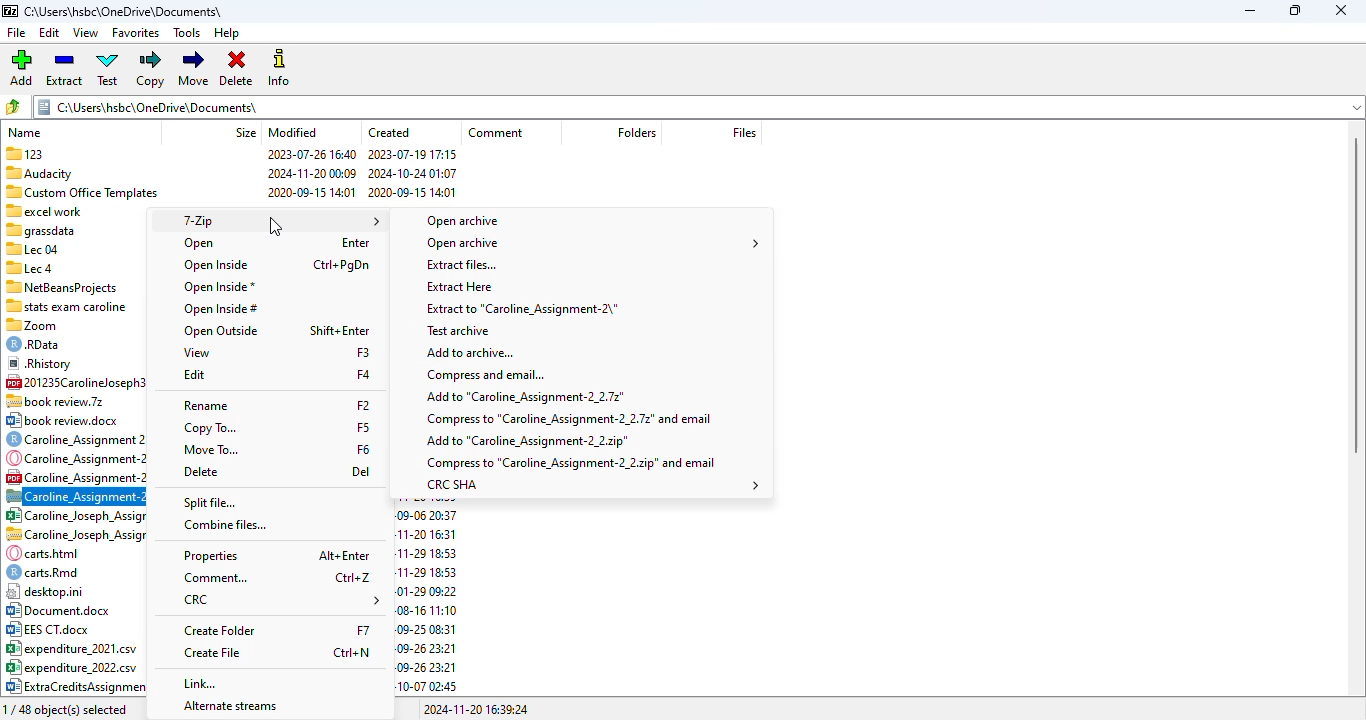 This screenshot has height=720, width=1366. What do you see at coordinates (225, 525) in the screenshot?
I see `combine files` at bounding box center [225, 525].